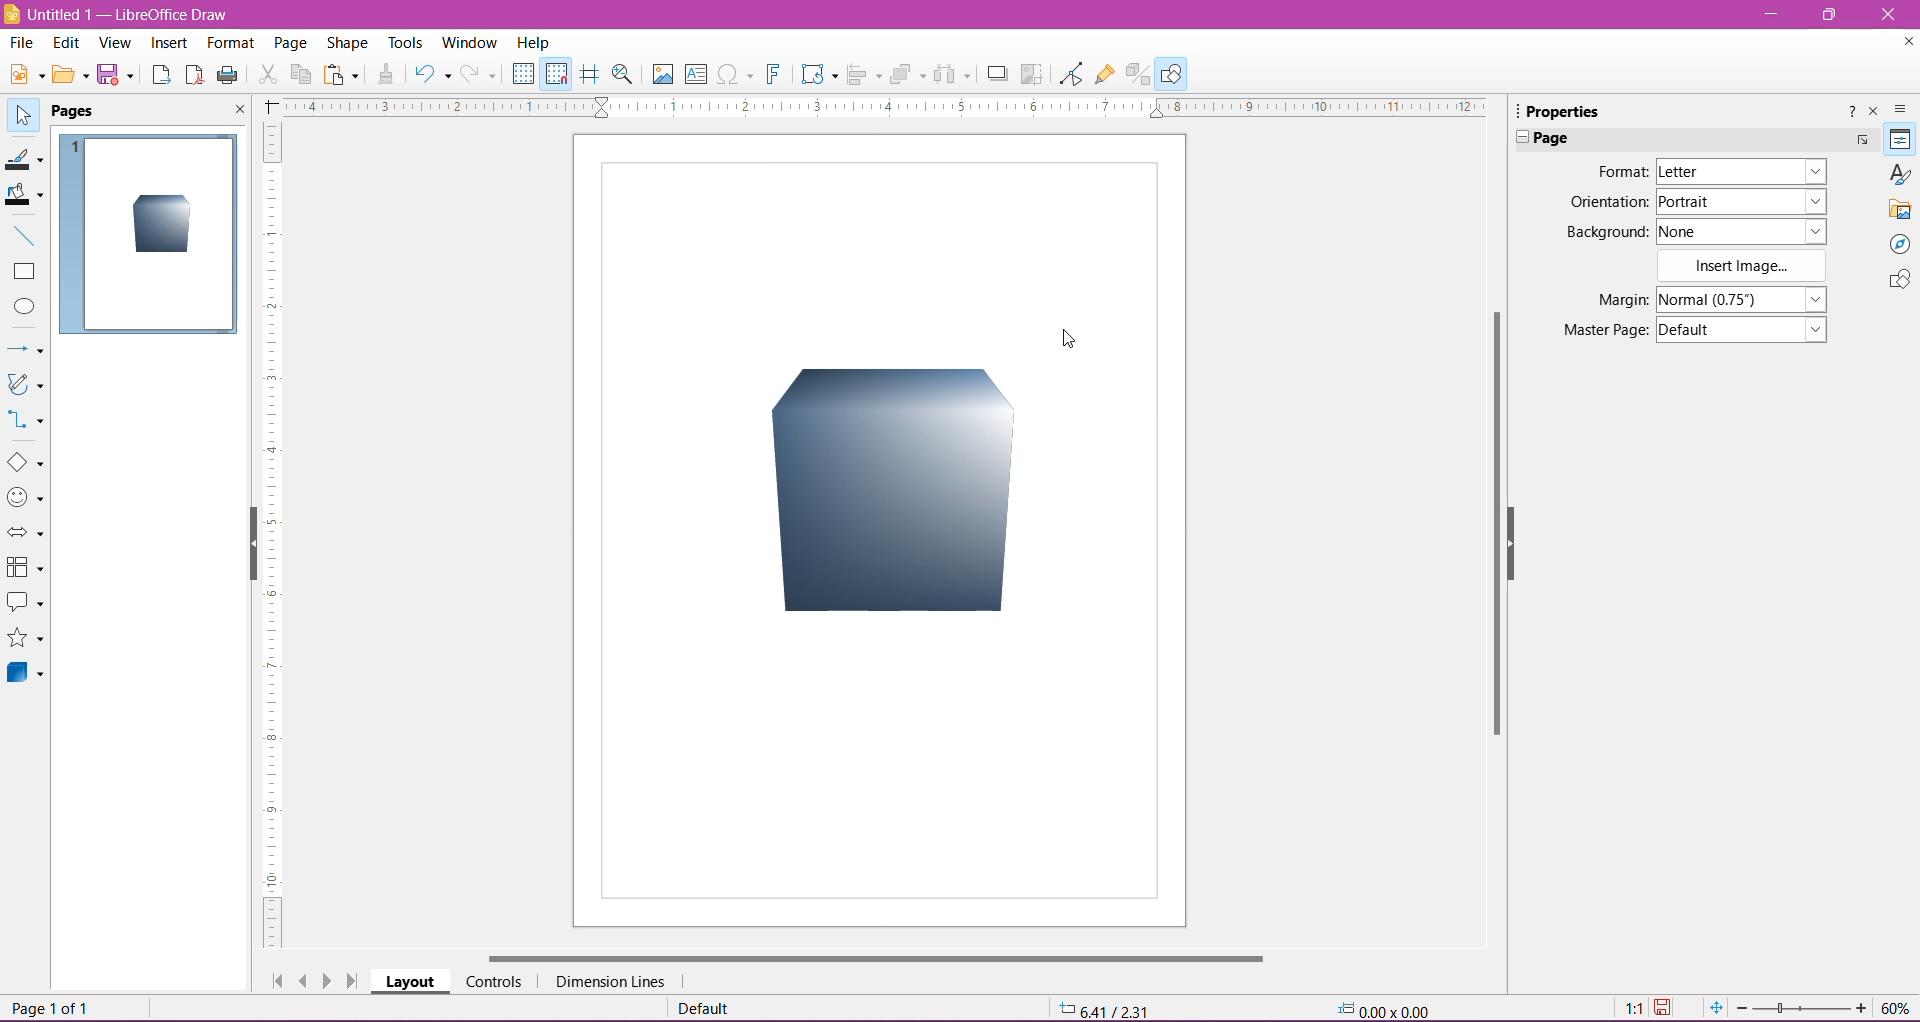 The height and width of the screenshot is (1022, 1920). What do you see at coordinates (1559, 111) in the screenshot?
I see `Properties` at bounding box center [1559, 111].